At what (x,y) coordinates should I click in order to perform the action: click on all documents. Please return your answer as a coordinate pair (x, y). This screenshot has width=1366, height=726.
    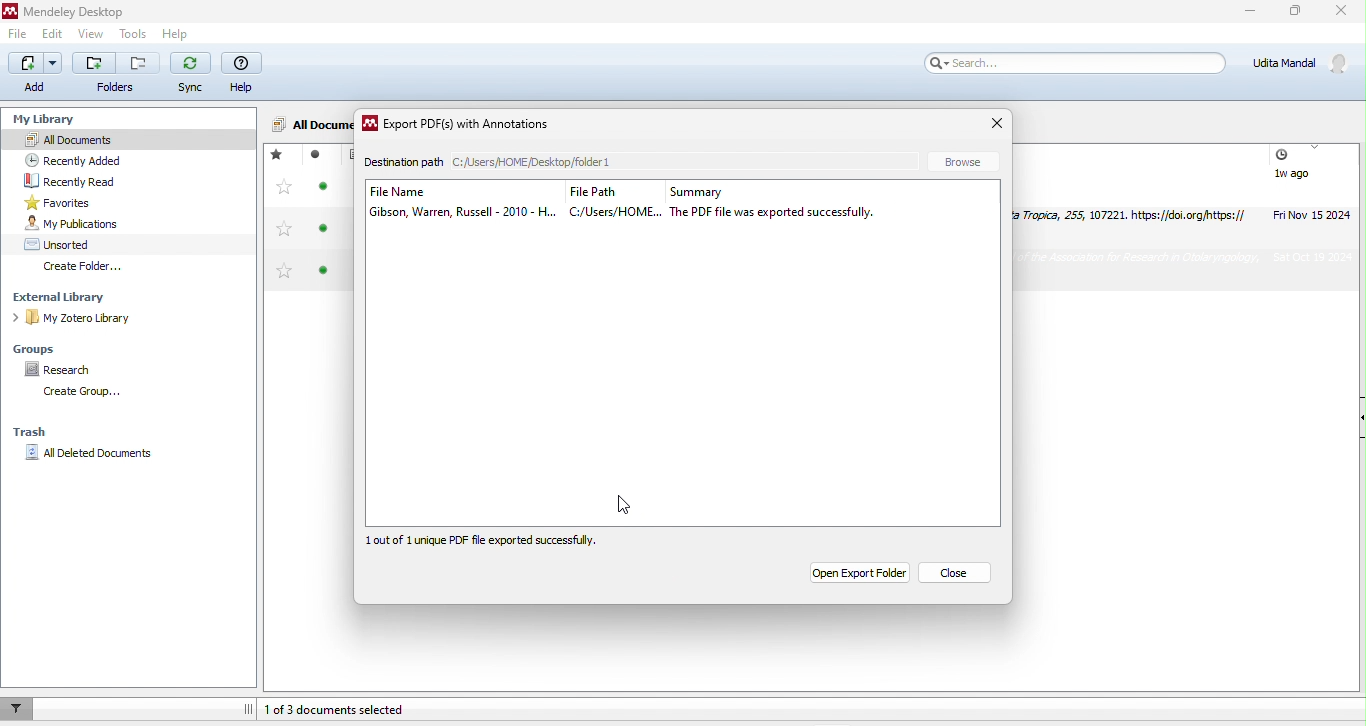
    Looking at the image, I should click on (309, 123).